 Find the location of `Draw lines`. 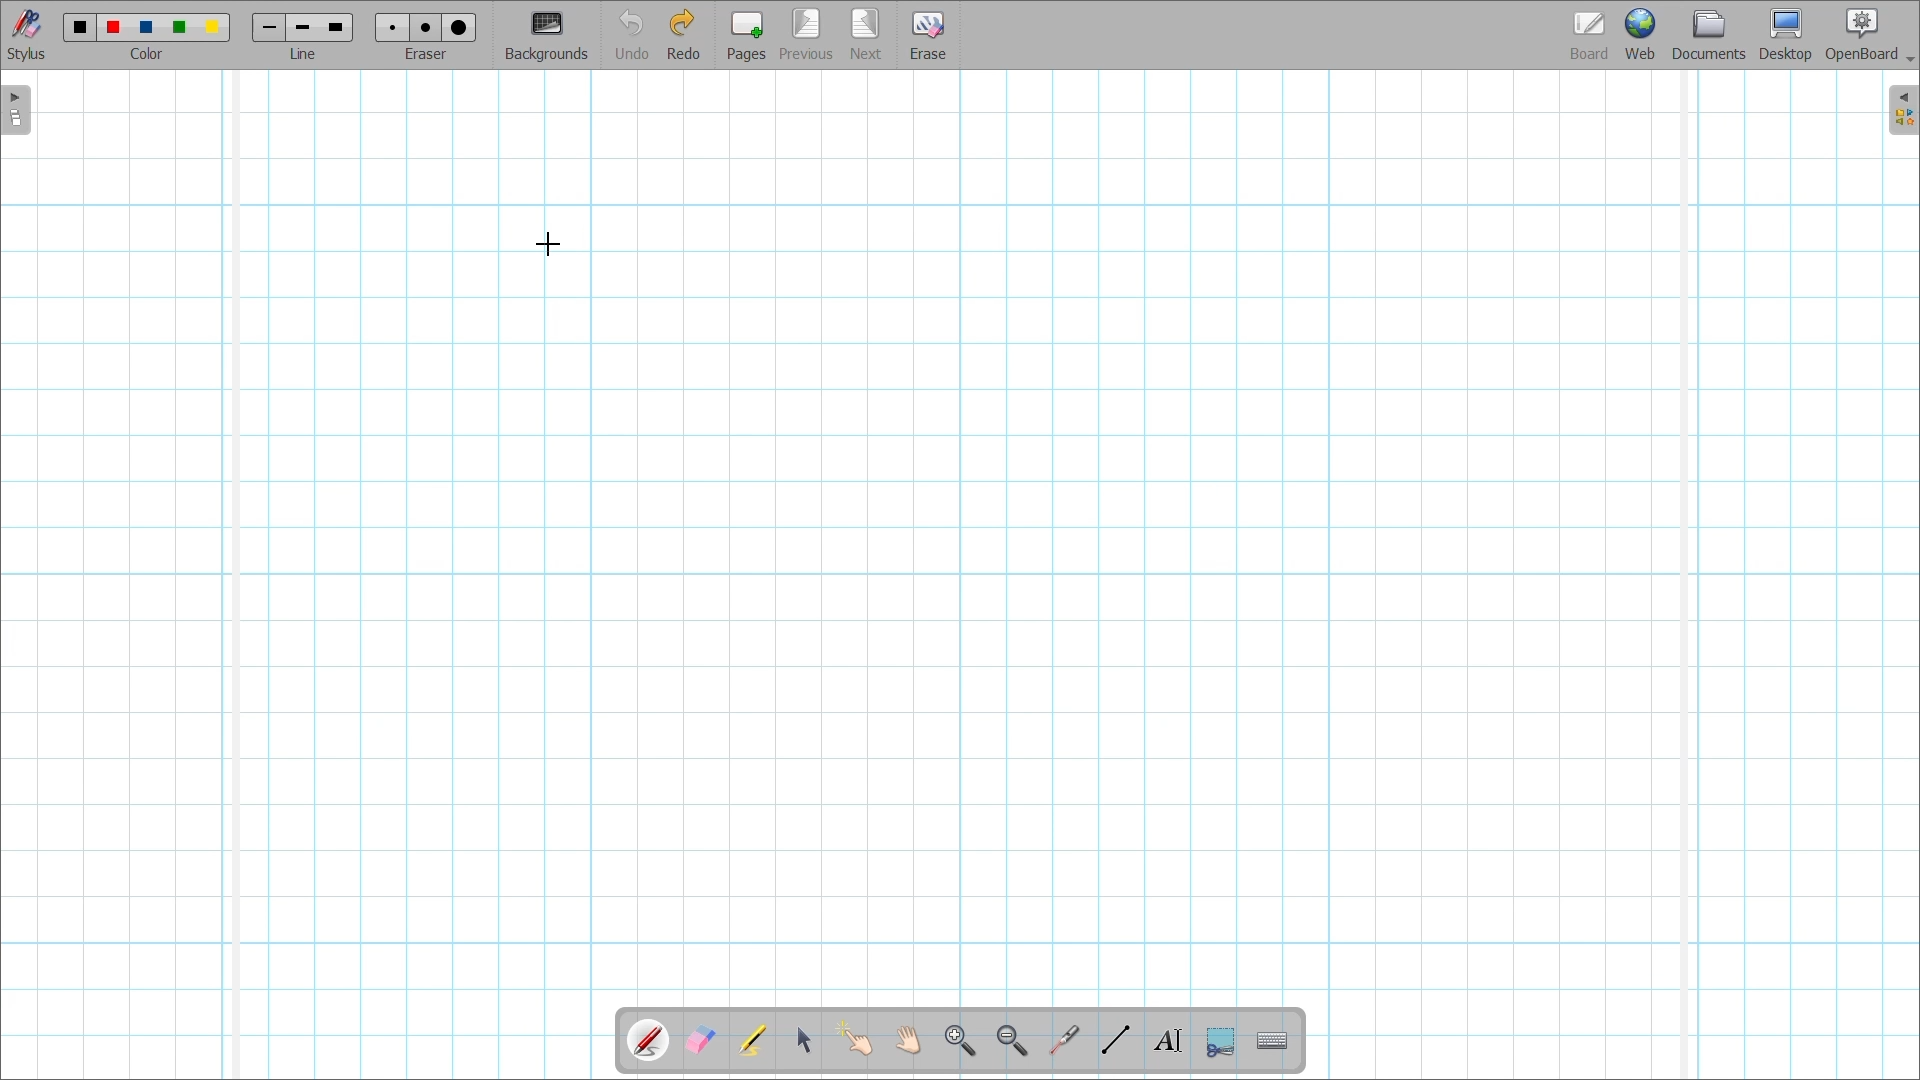

Draw lines is located at coordinates (1116, 1039).